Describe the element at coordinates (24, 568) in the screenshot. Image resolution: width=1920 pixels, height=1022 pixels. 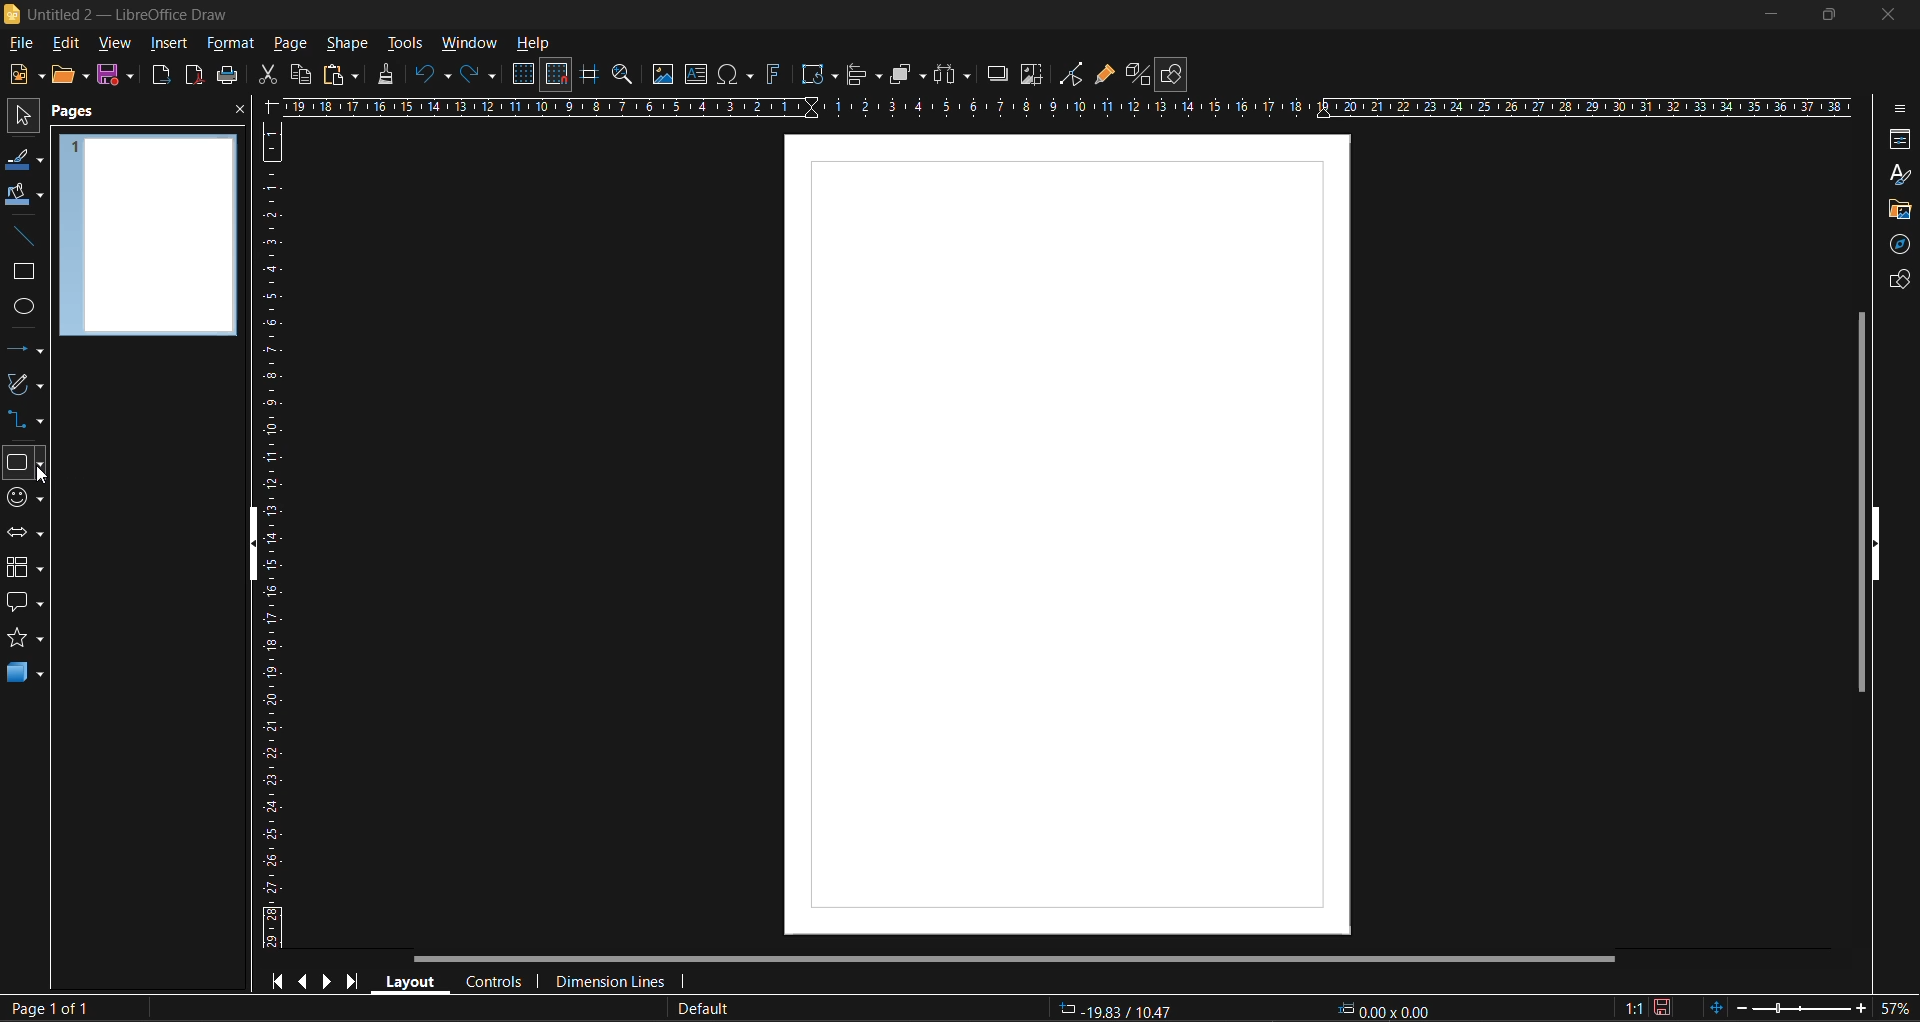
I see `flowchart` at that location.